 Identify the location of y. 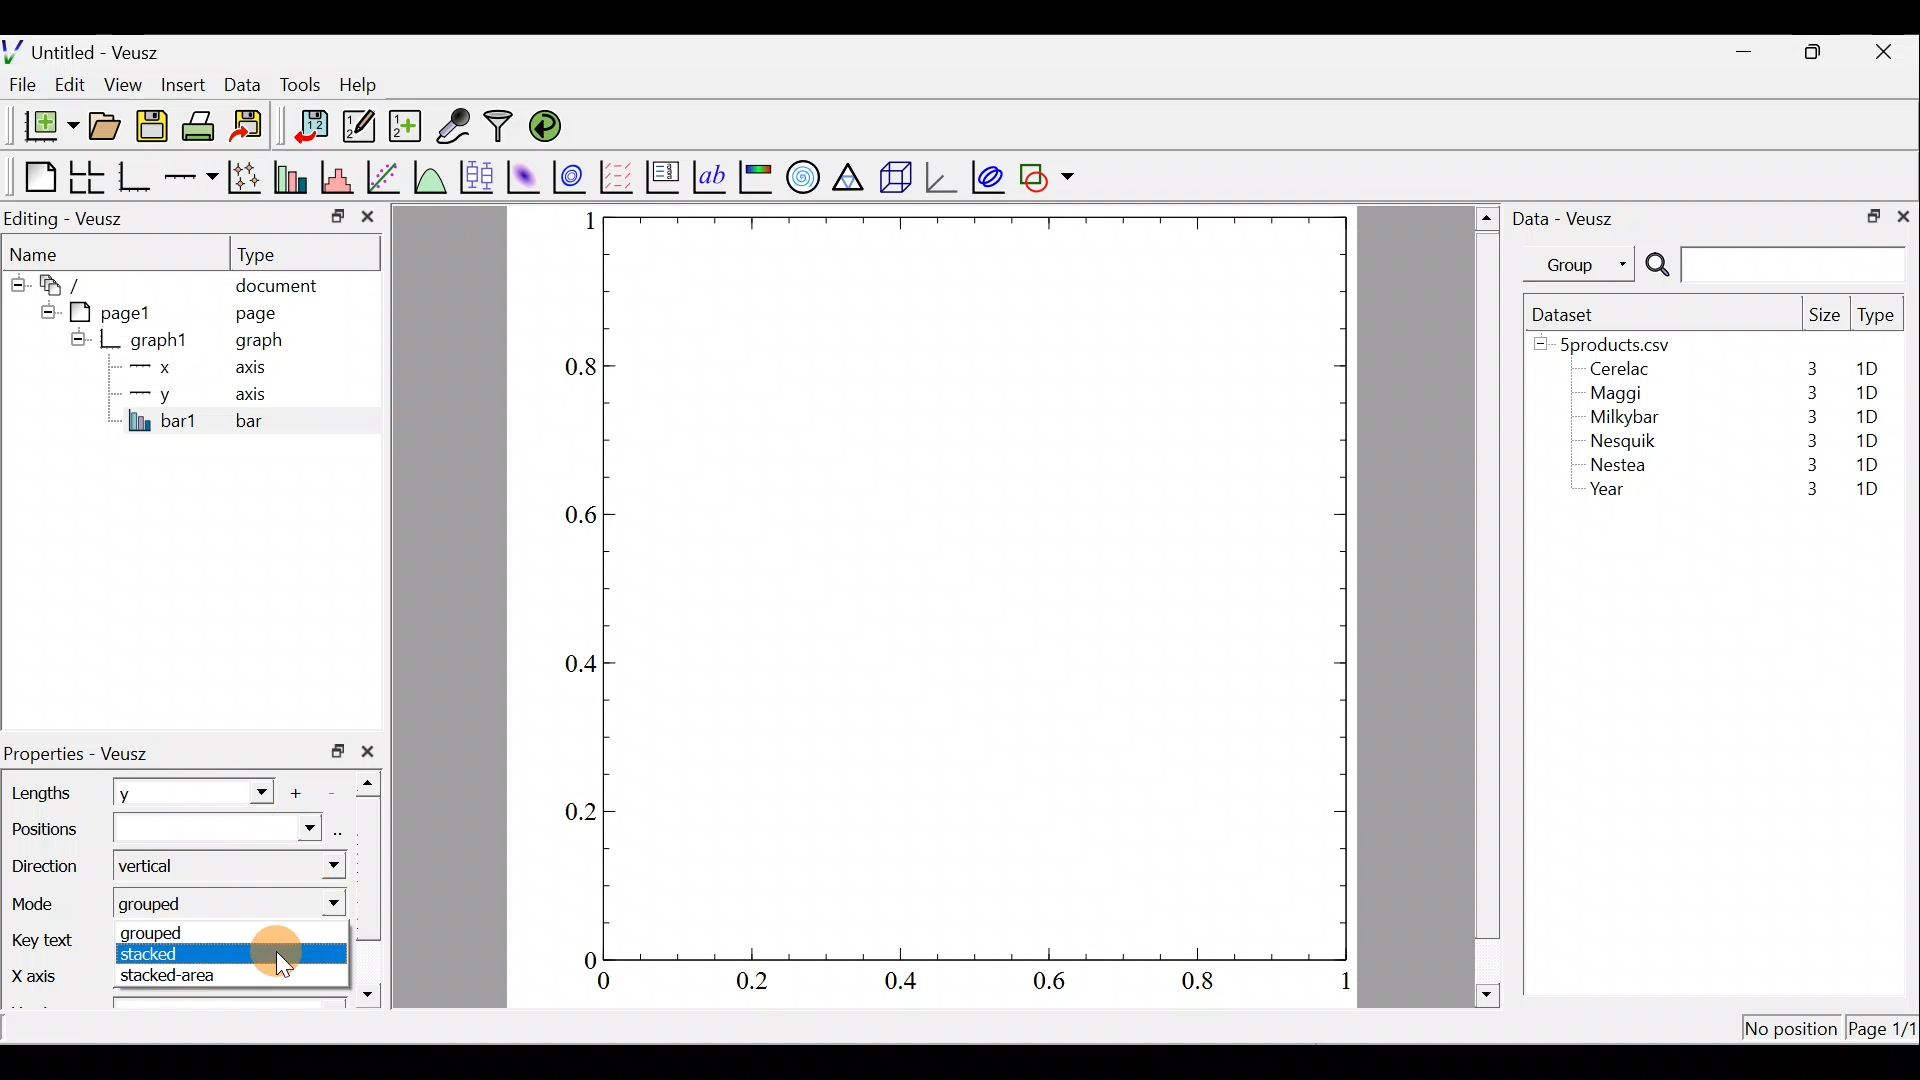
(150, 795).